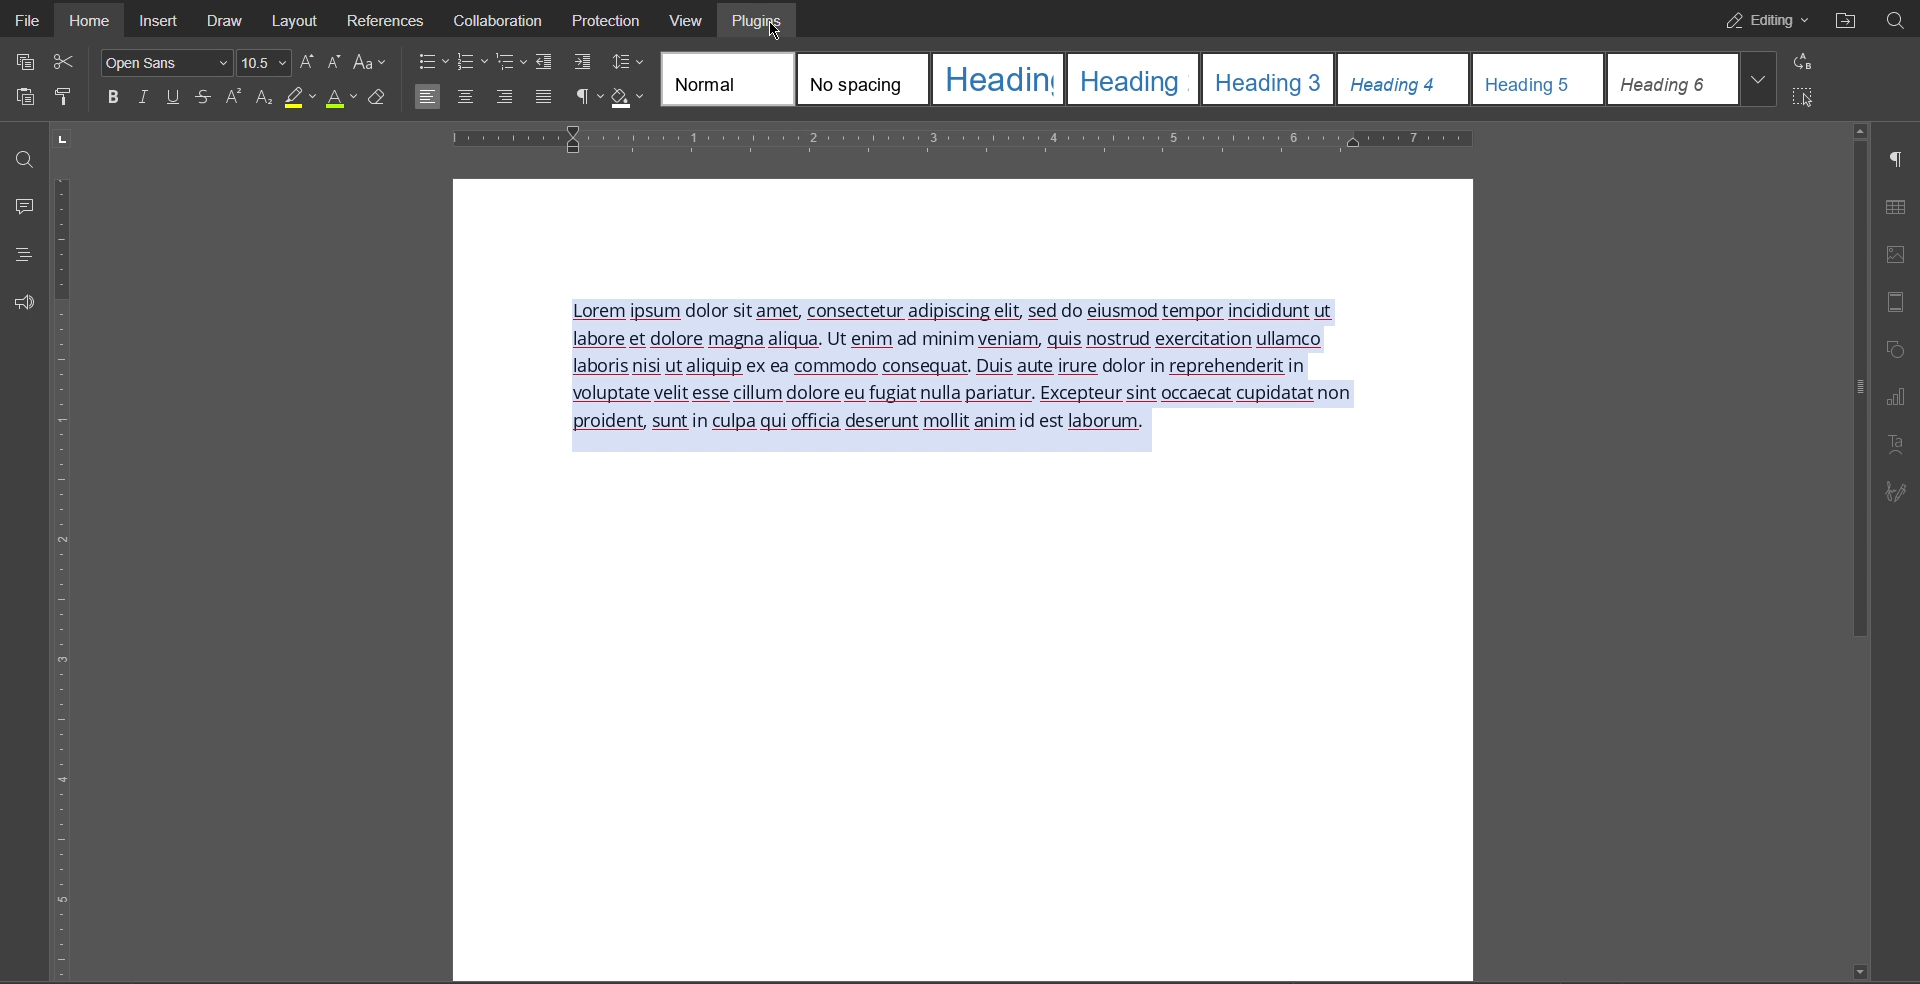 The width and height of the screenshot is (1920, 984). Describe the element at coordinates (1894, 397) in the screenshot. I see `Graph Settings` at that location.